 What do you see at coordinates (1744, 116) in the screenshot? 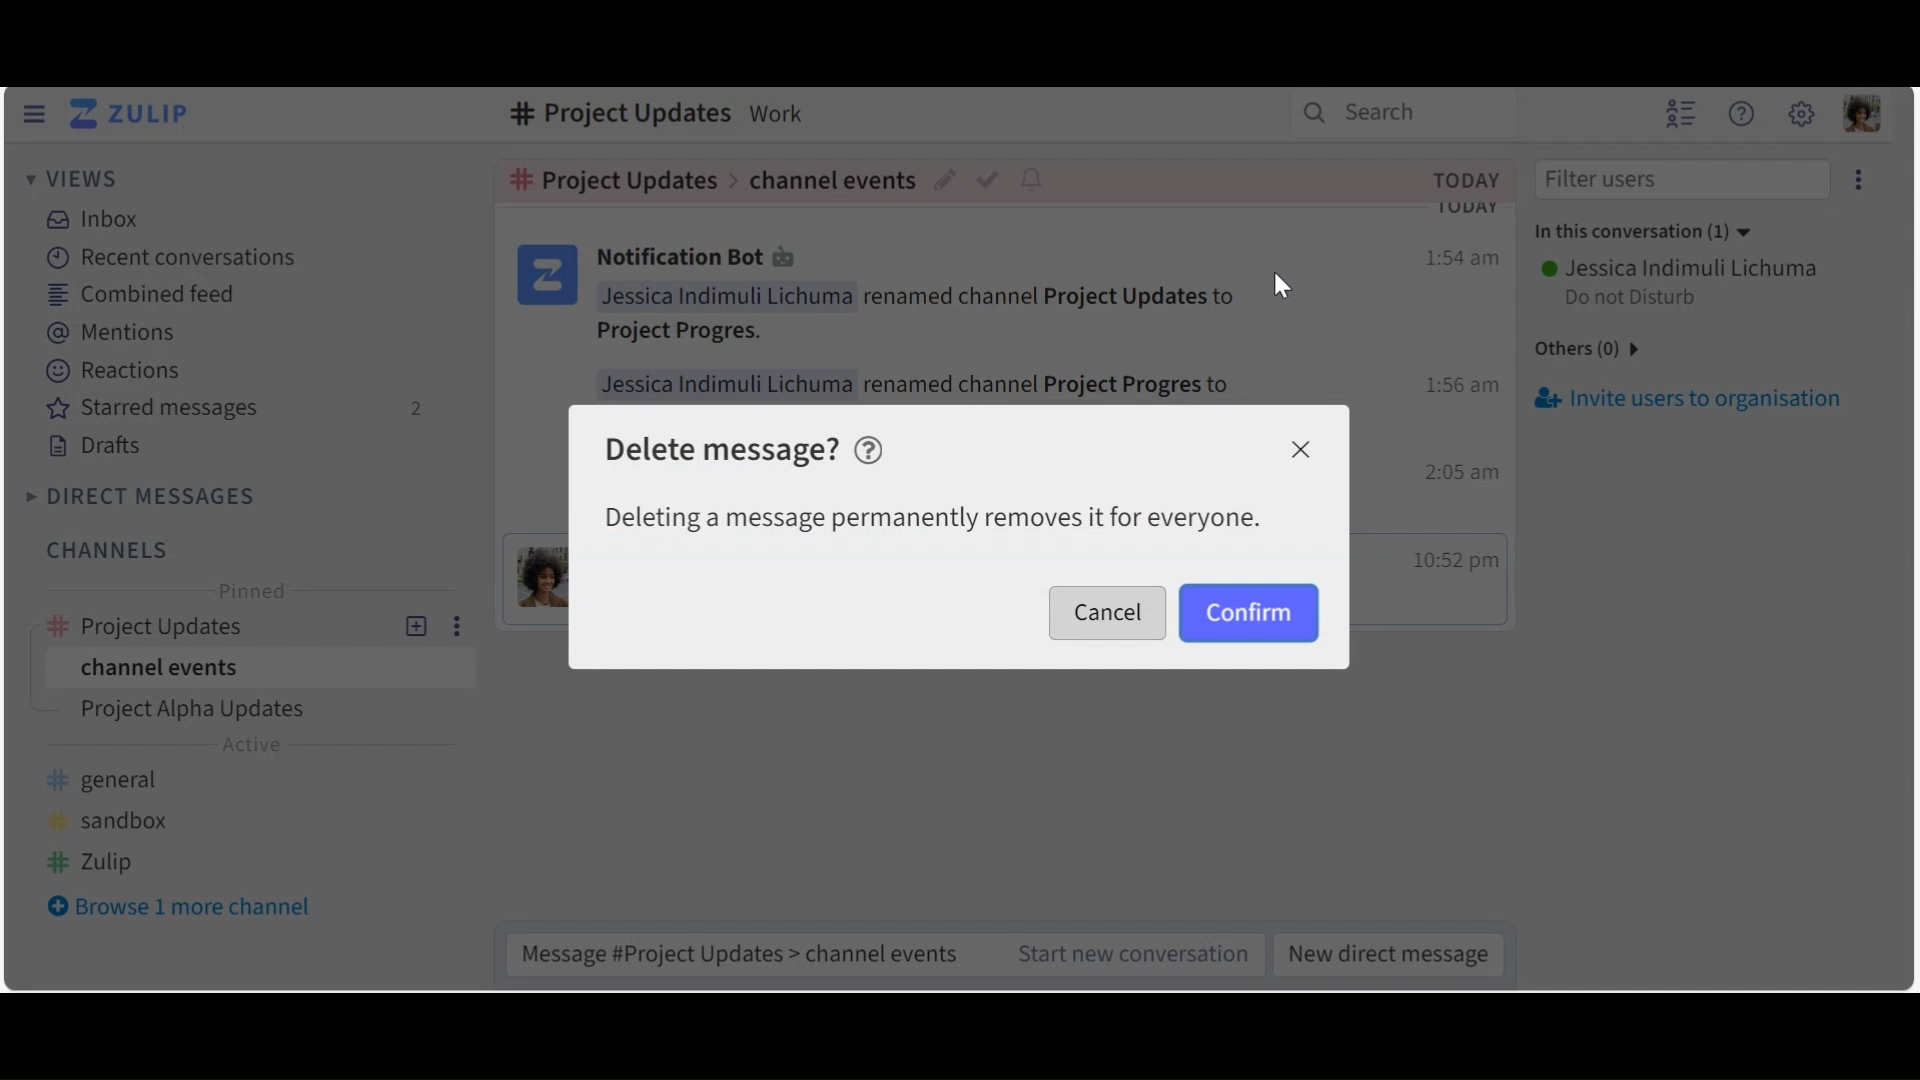
I see `Help menu` at bounding box center [1744, 116].